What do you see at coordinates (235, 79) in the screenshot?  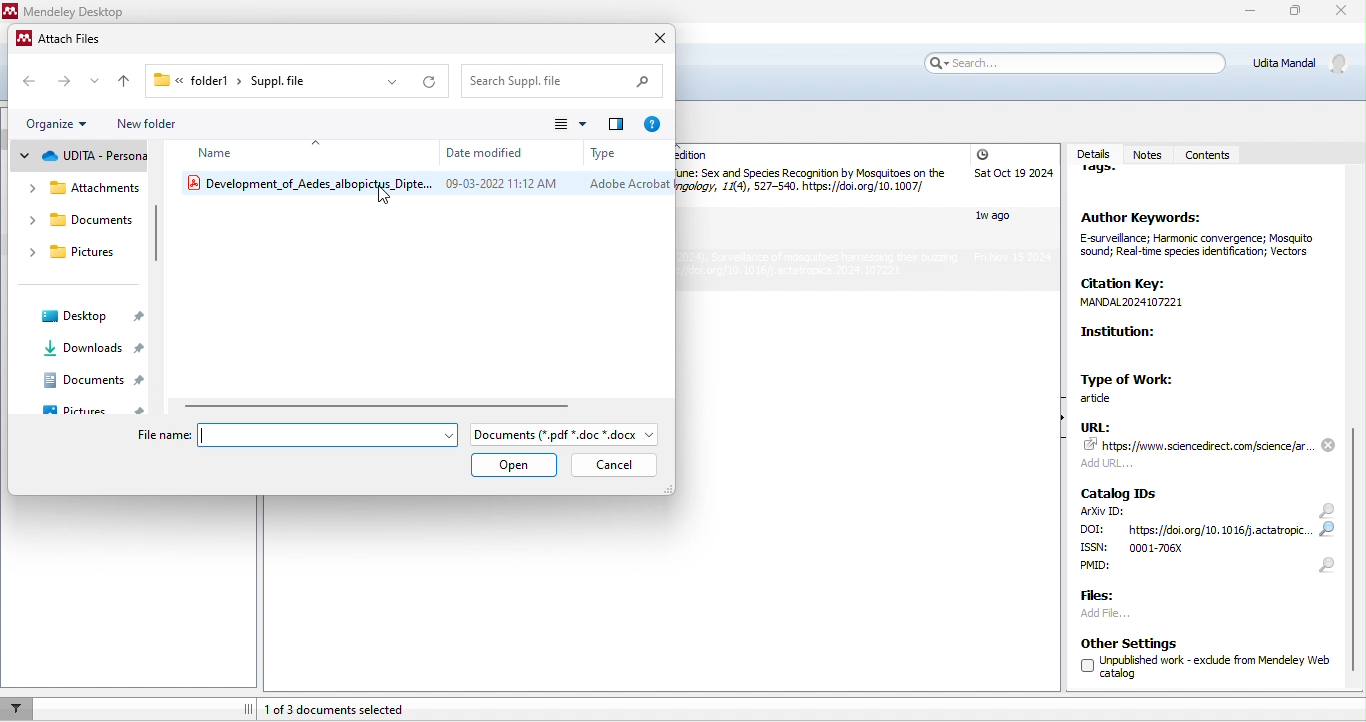 I see `folder1> Suppl.file` at bounding box center [235, 79].